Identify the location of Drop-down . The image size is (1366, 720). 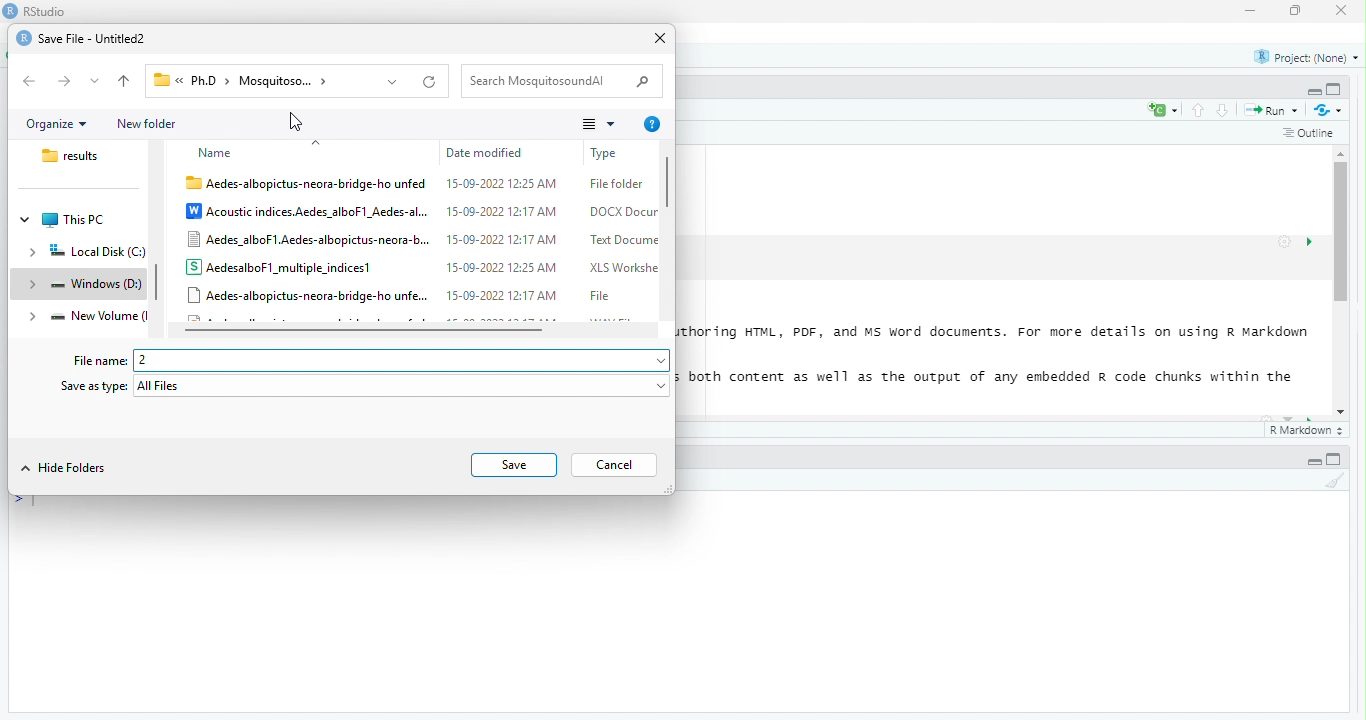
(663, 362).